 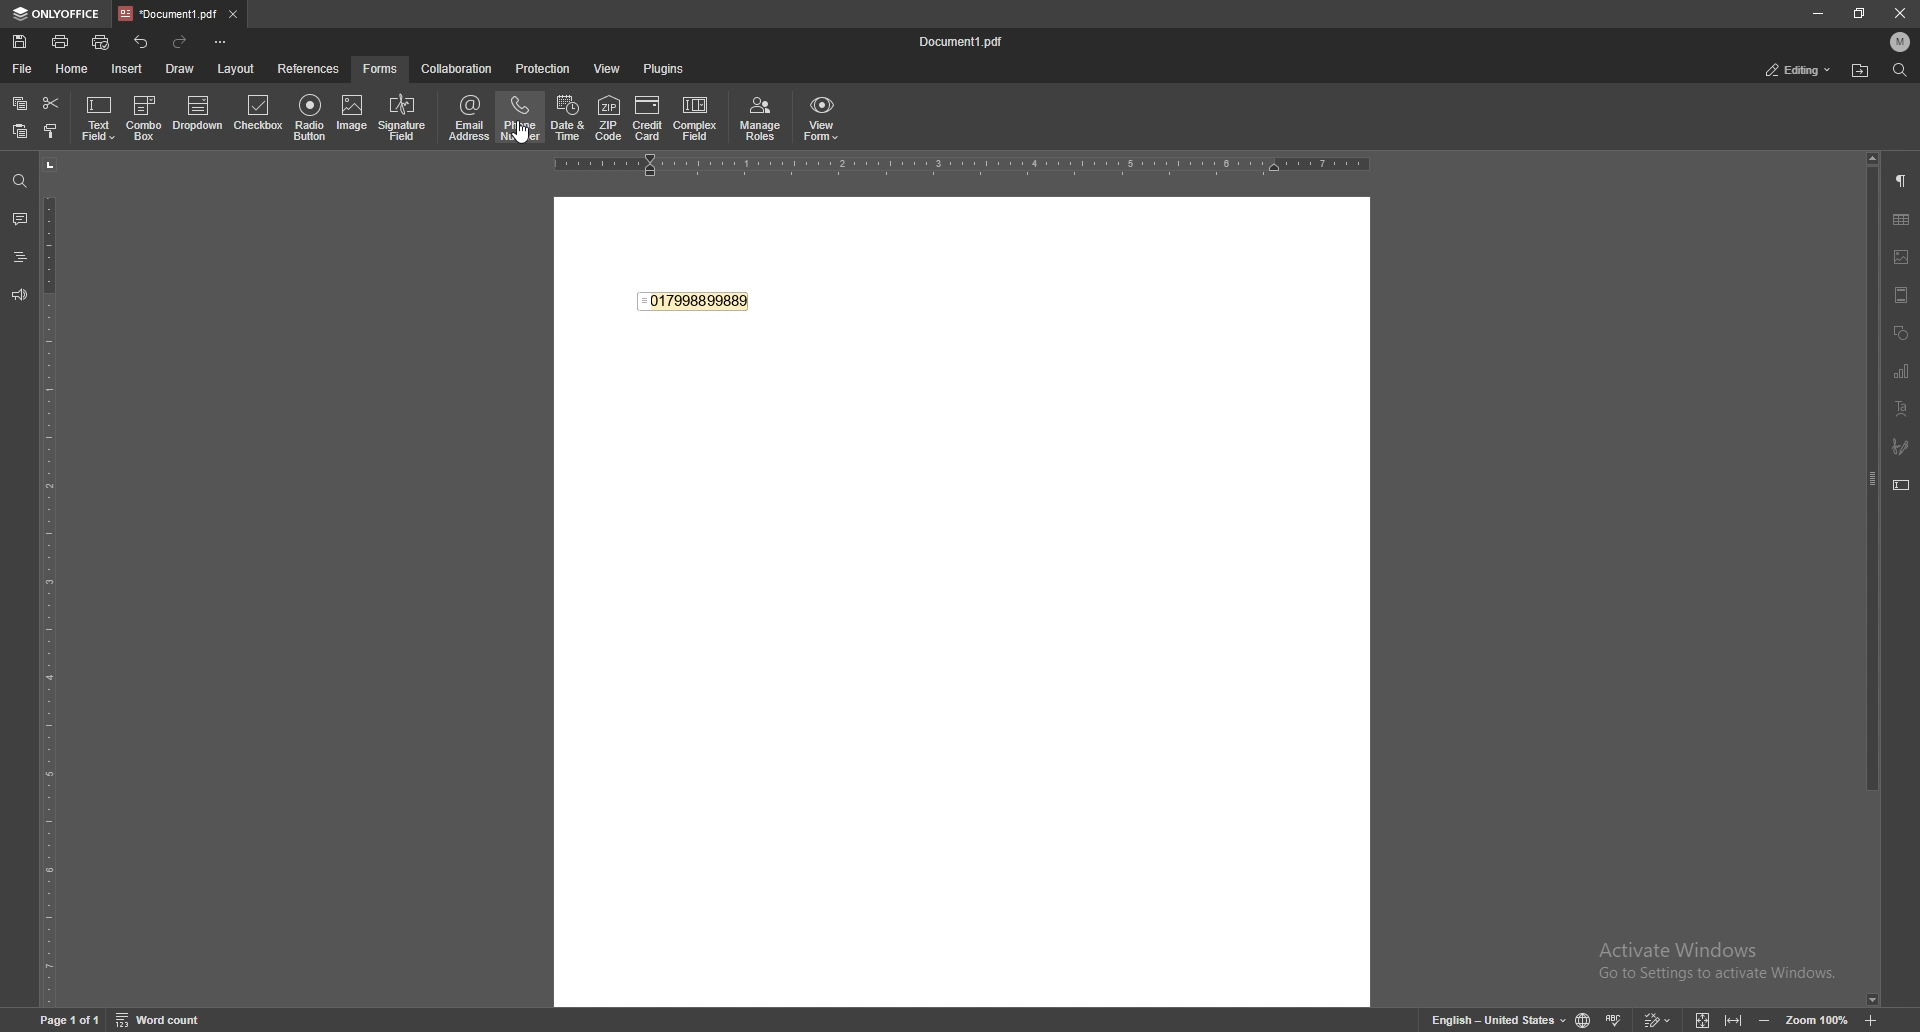 What do you see at coordinates (99, 119) in the screenshot?
I see `text field` at bounding box center [99, 119].